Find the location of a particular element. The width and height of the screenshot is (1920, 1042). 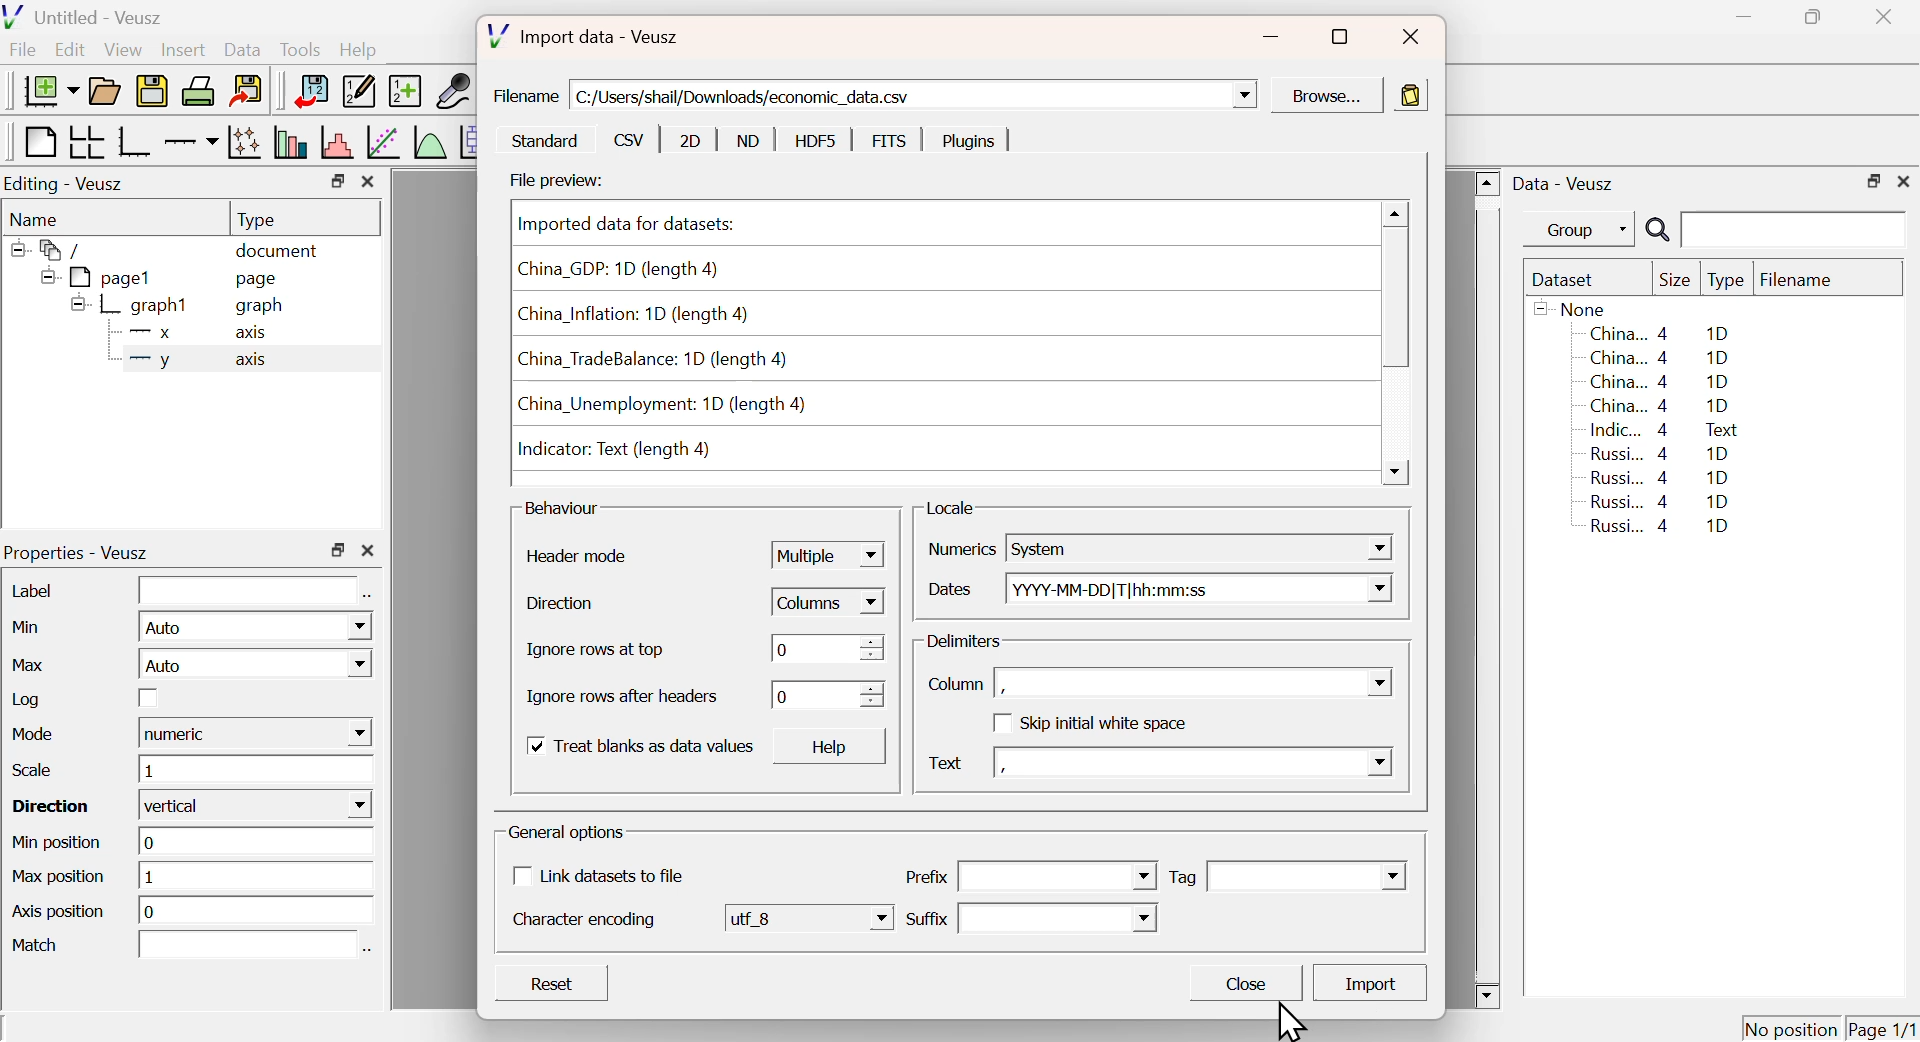

Input is located at coordinates (246, 945).